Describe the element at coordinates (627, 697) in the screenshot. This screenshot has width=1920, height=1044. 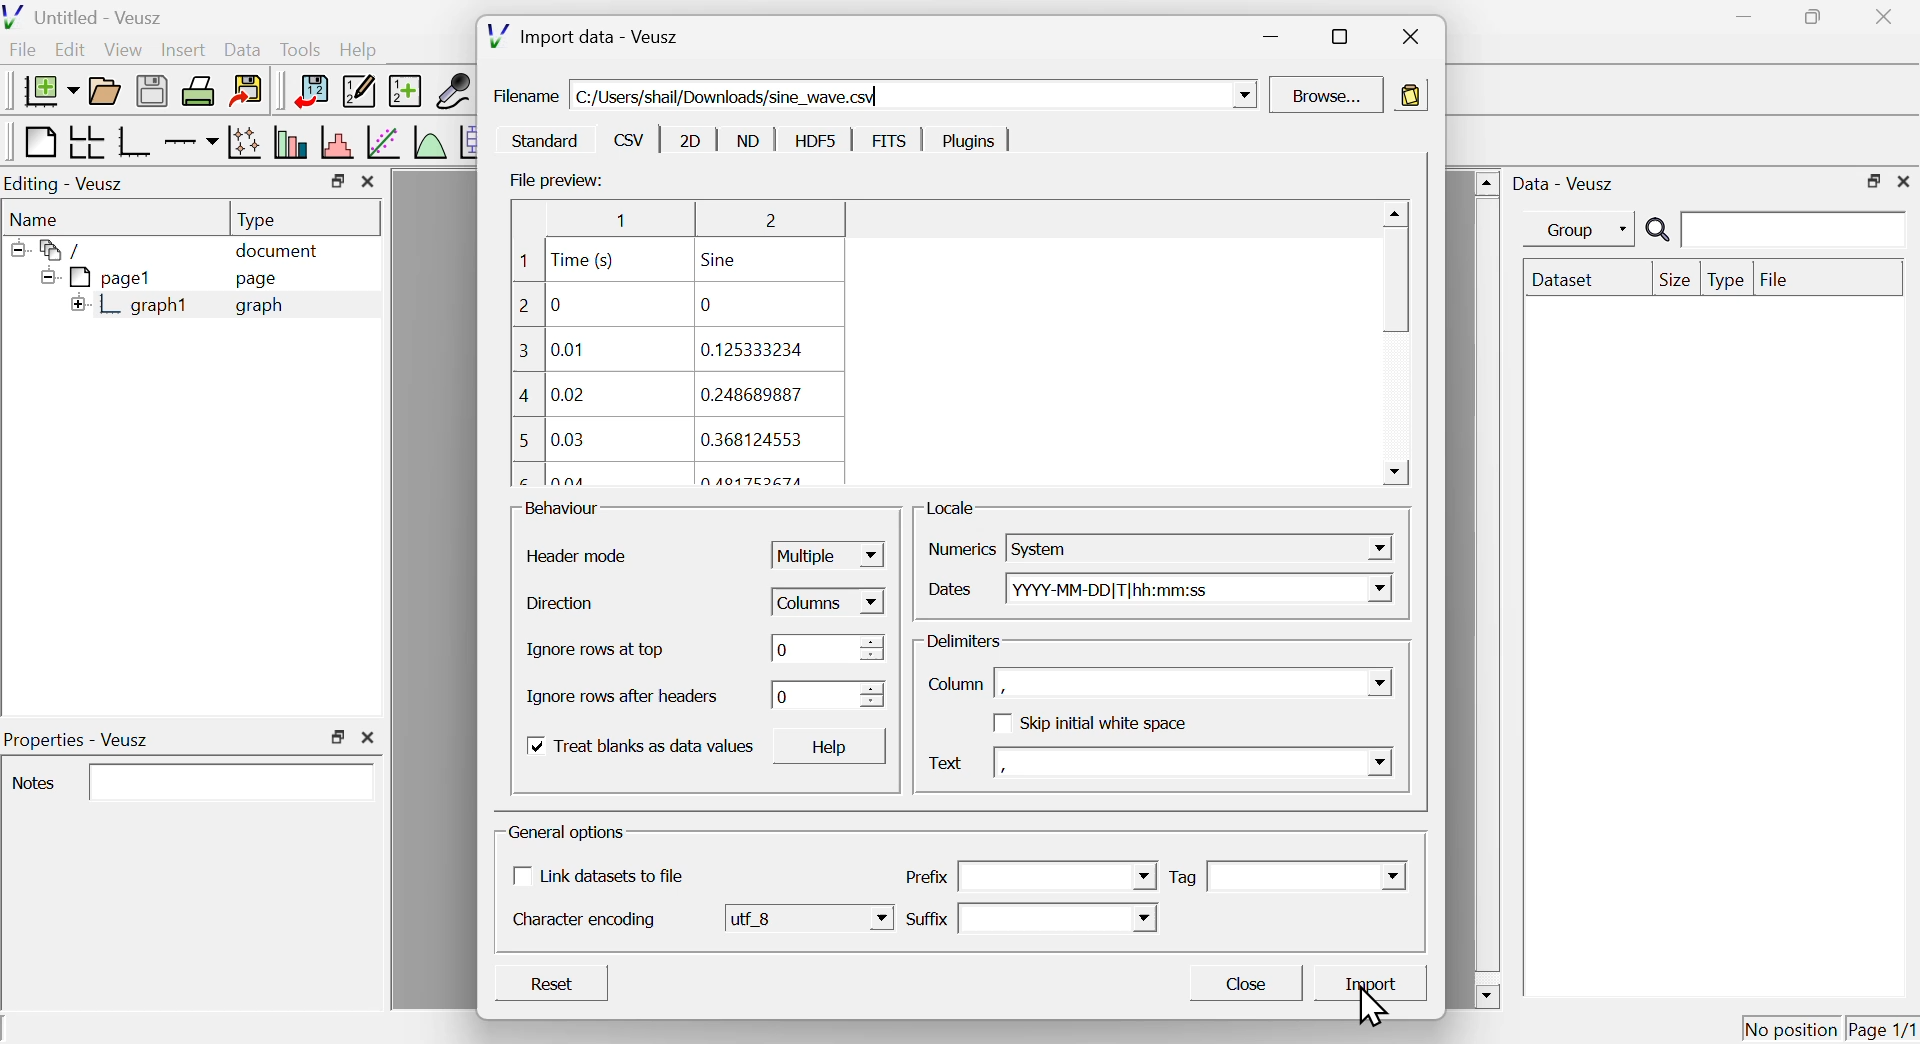
I see `Ignore rows after headers` at that location.